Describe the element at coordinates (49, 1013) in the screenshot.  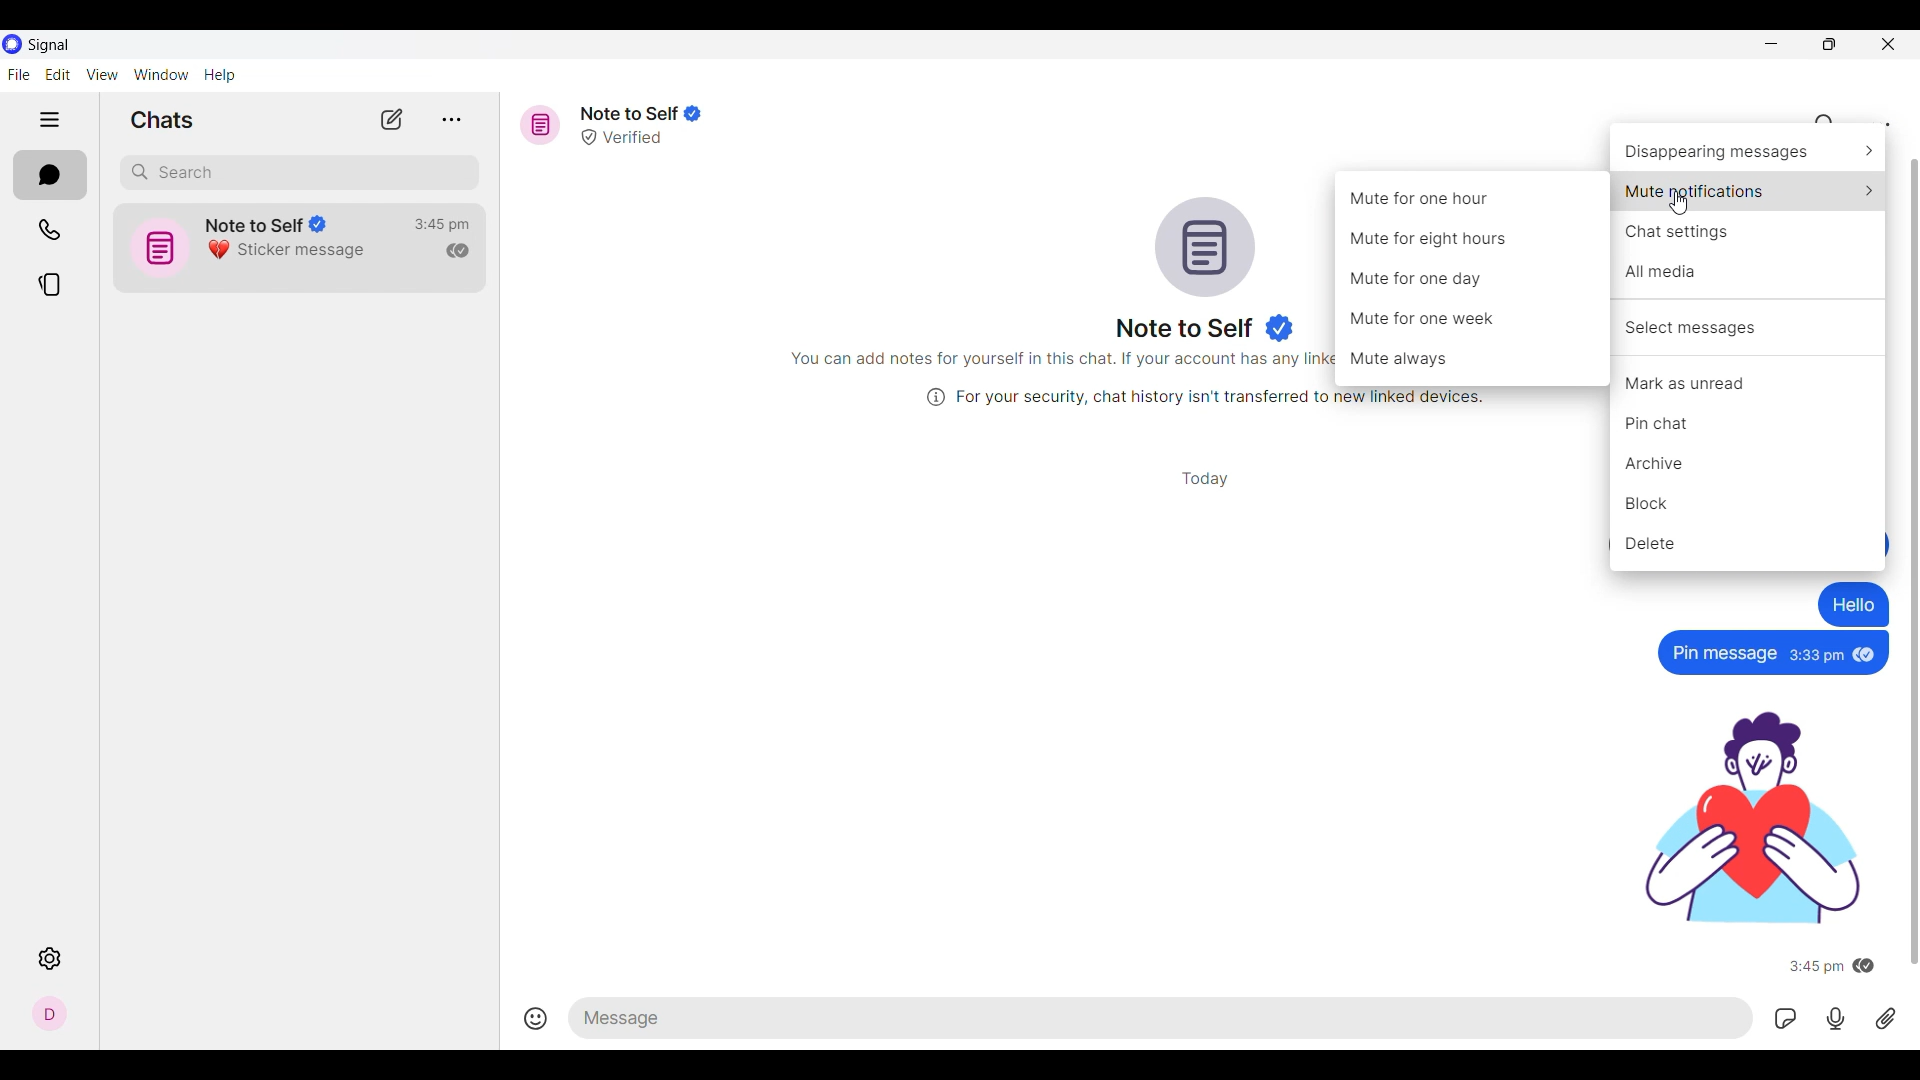
I see `Profile` at that location.